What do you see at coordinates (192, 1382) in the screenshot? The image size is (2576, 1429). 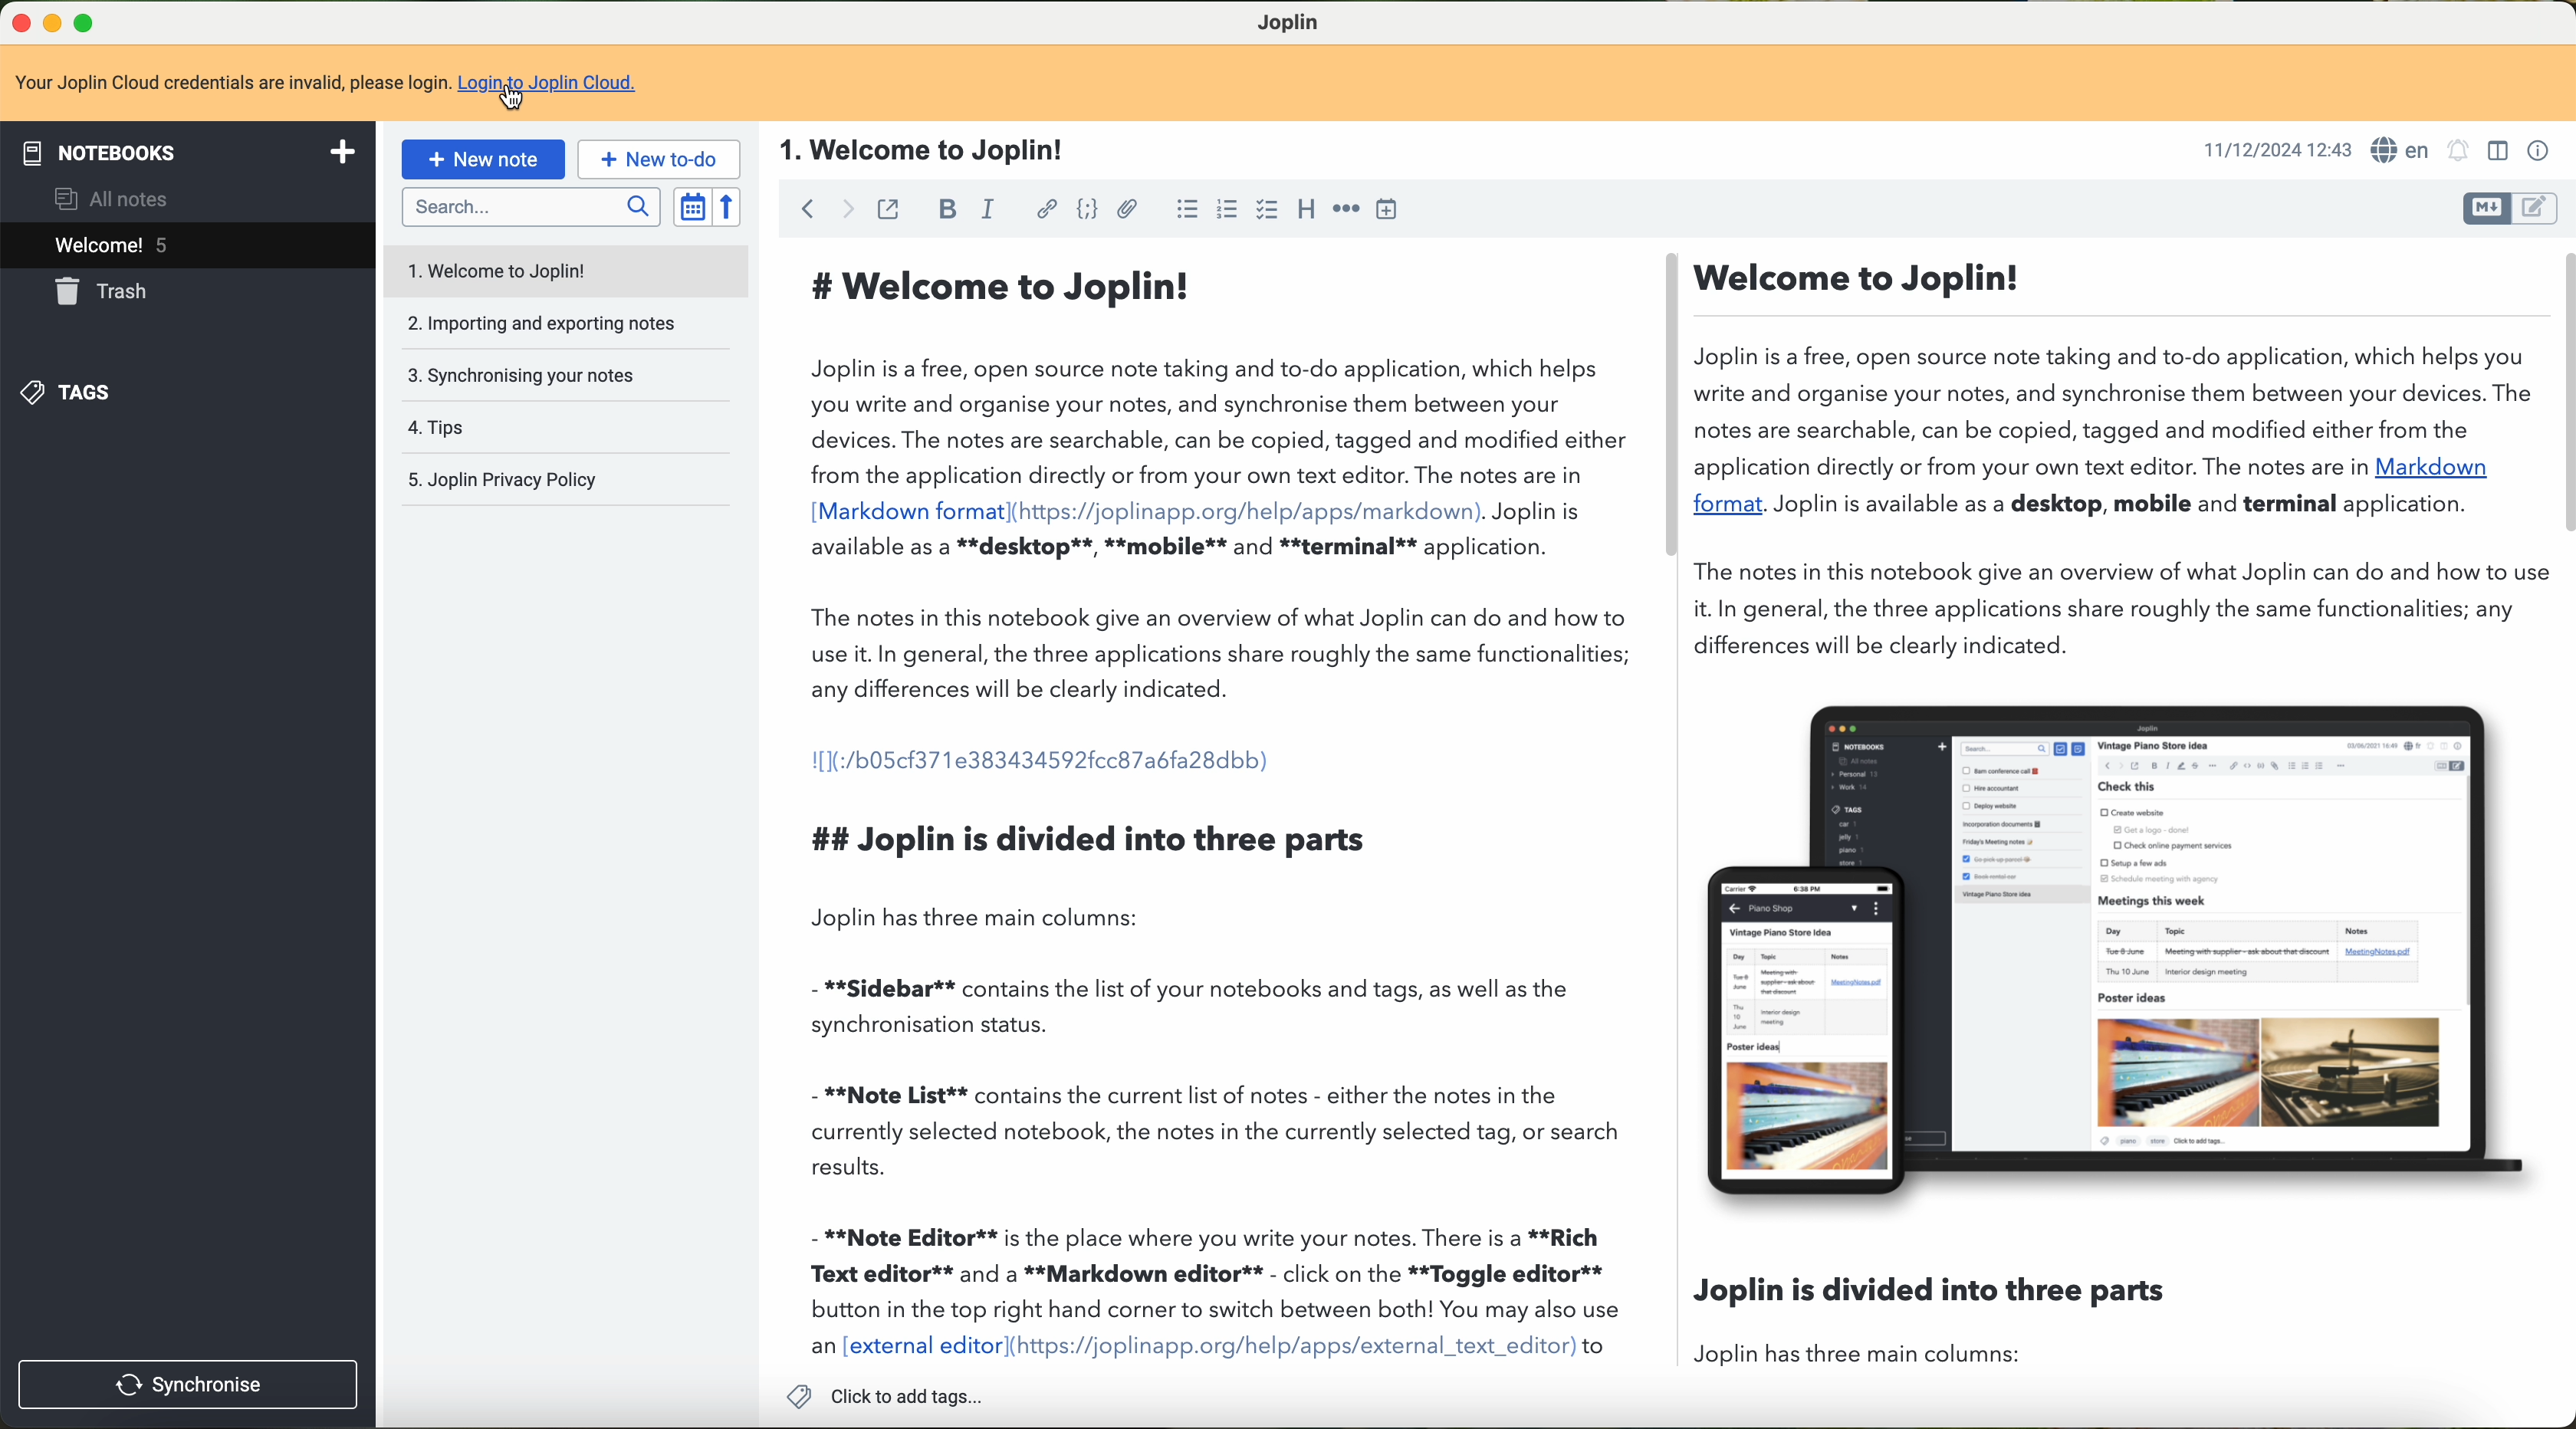 I see `Synchromise` at bounding box center [192, 1382].